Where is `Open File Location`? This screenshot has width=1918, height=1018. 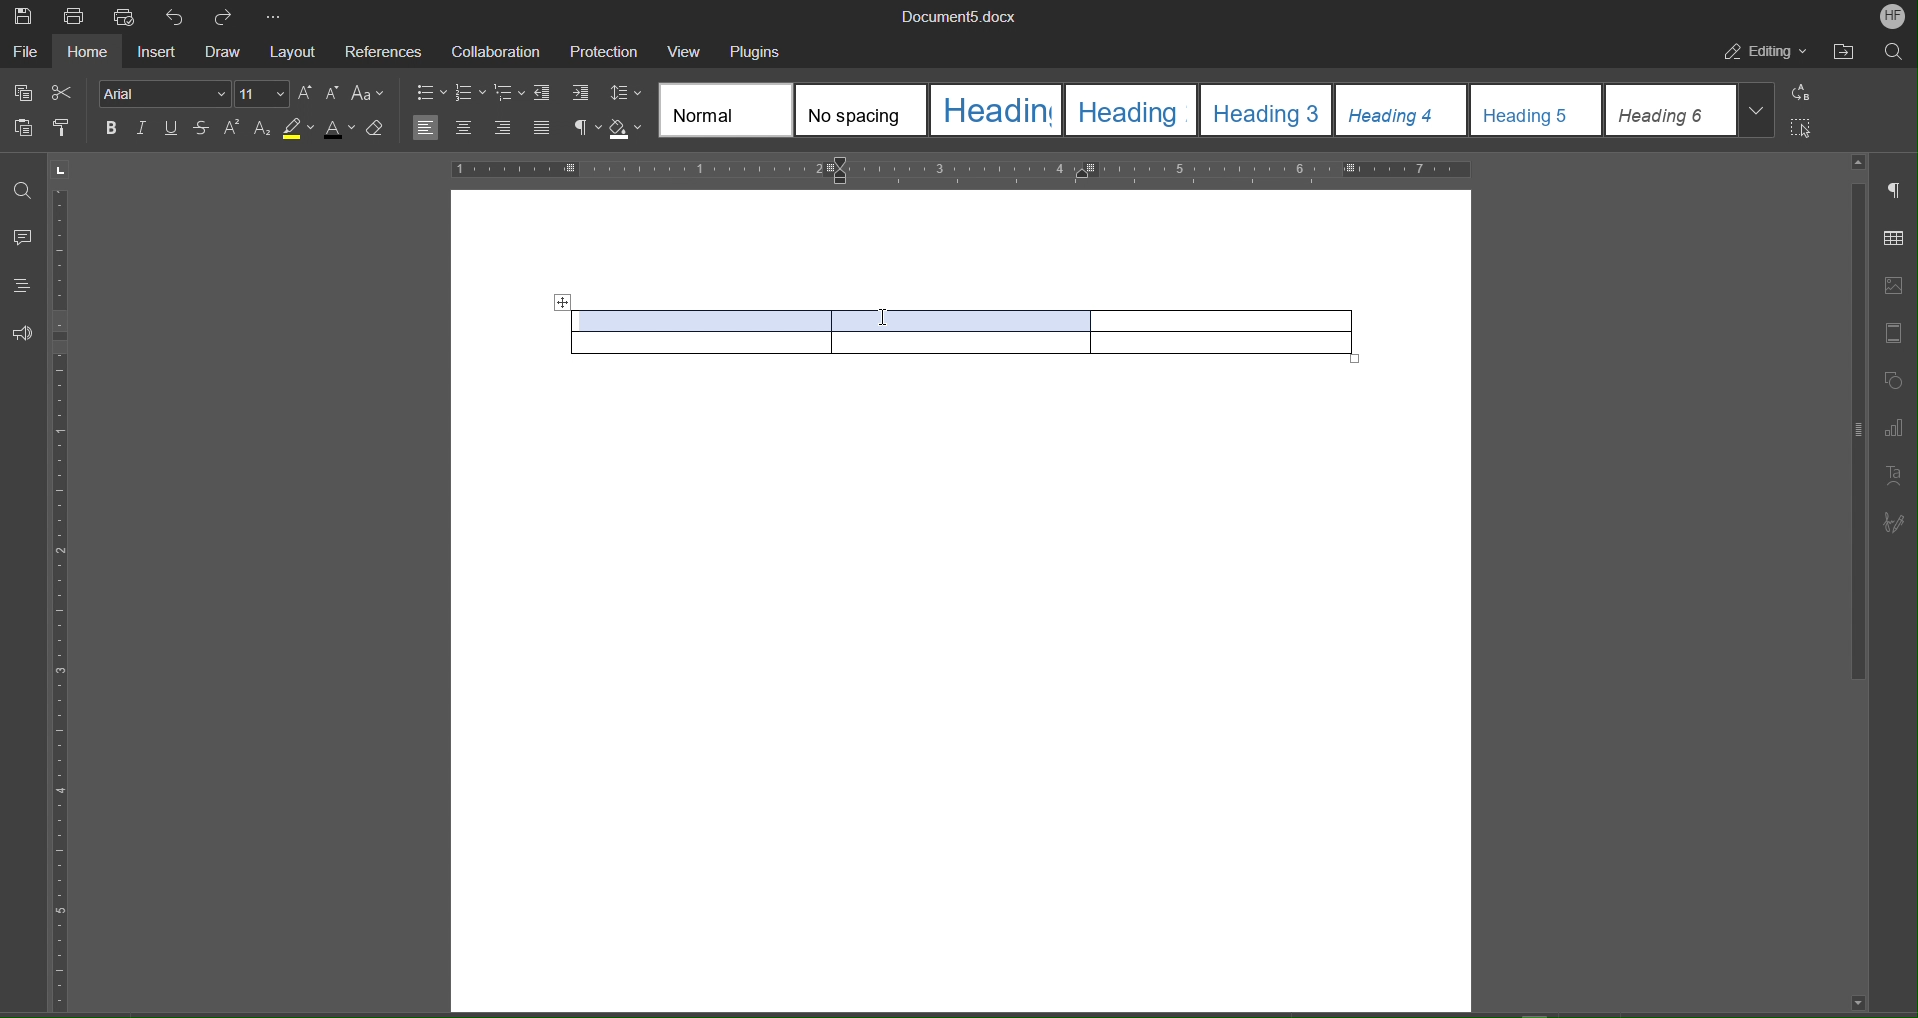 Open File Location is located at coordinates (1847, 53).